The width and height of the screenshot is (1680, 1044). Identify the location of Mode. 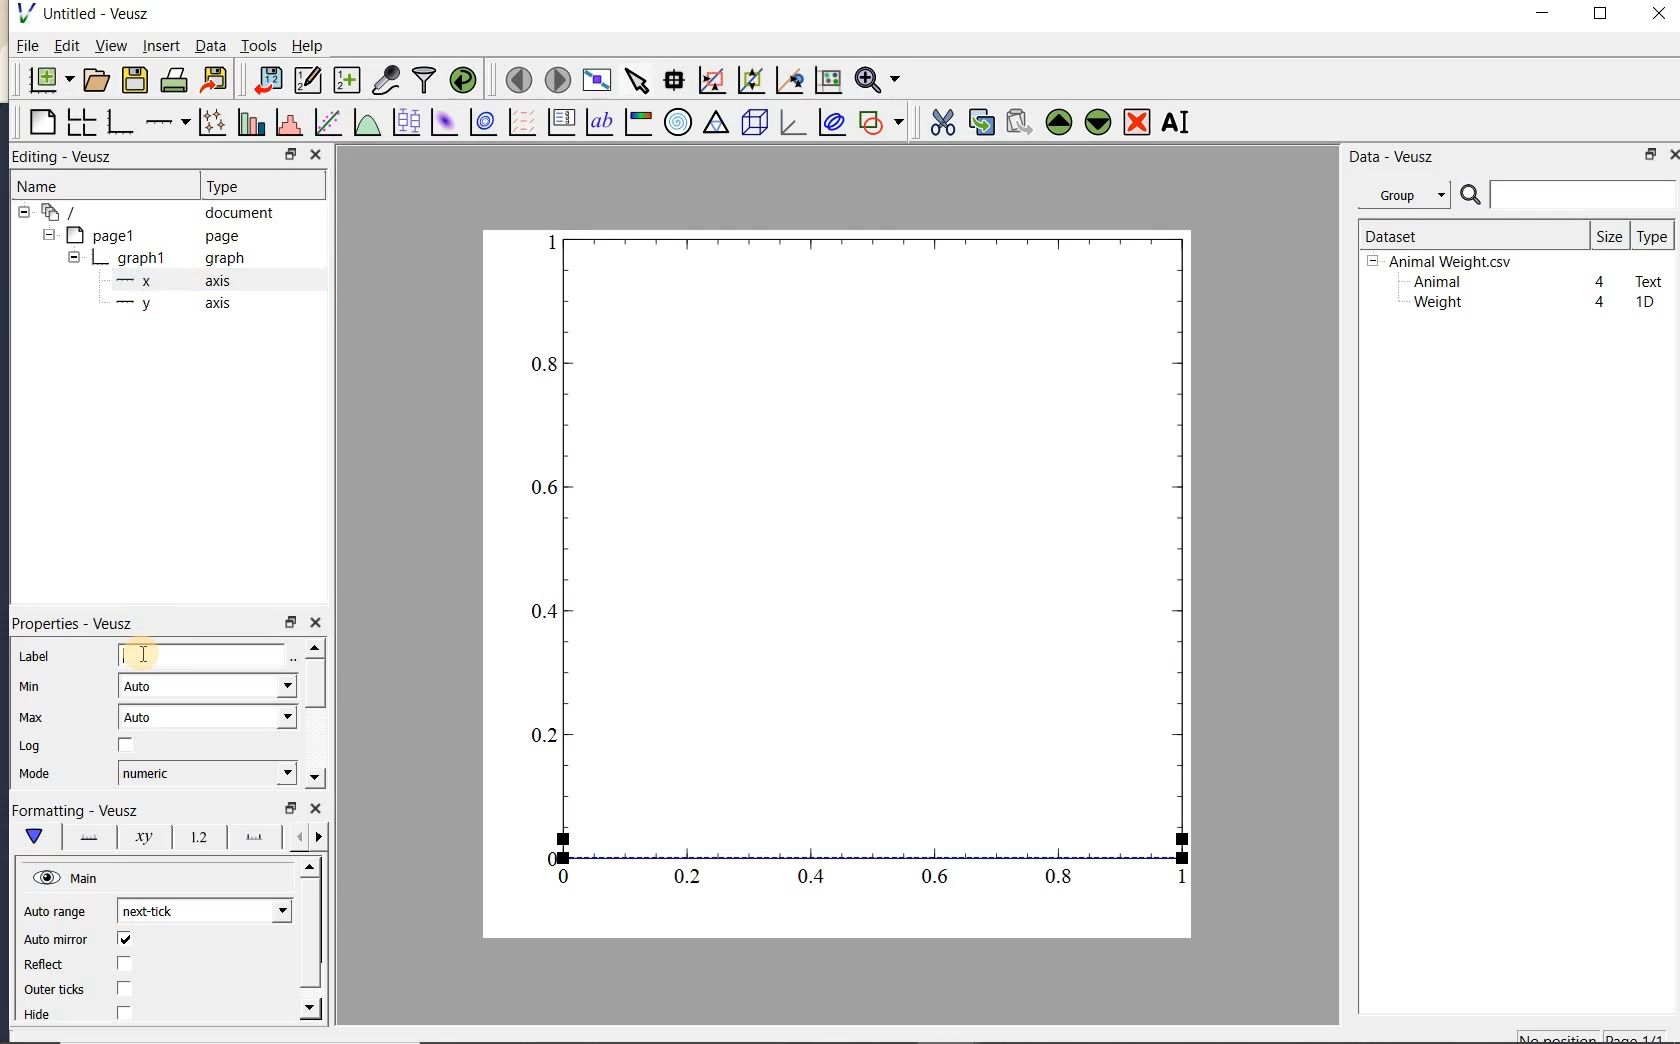
(34, 775).